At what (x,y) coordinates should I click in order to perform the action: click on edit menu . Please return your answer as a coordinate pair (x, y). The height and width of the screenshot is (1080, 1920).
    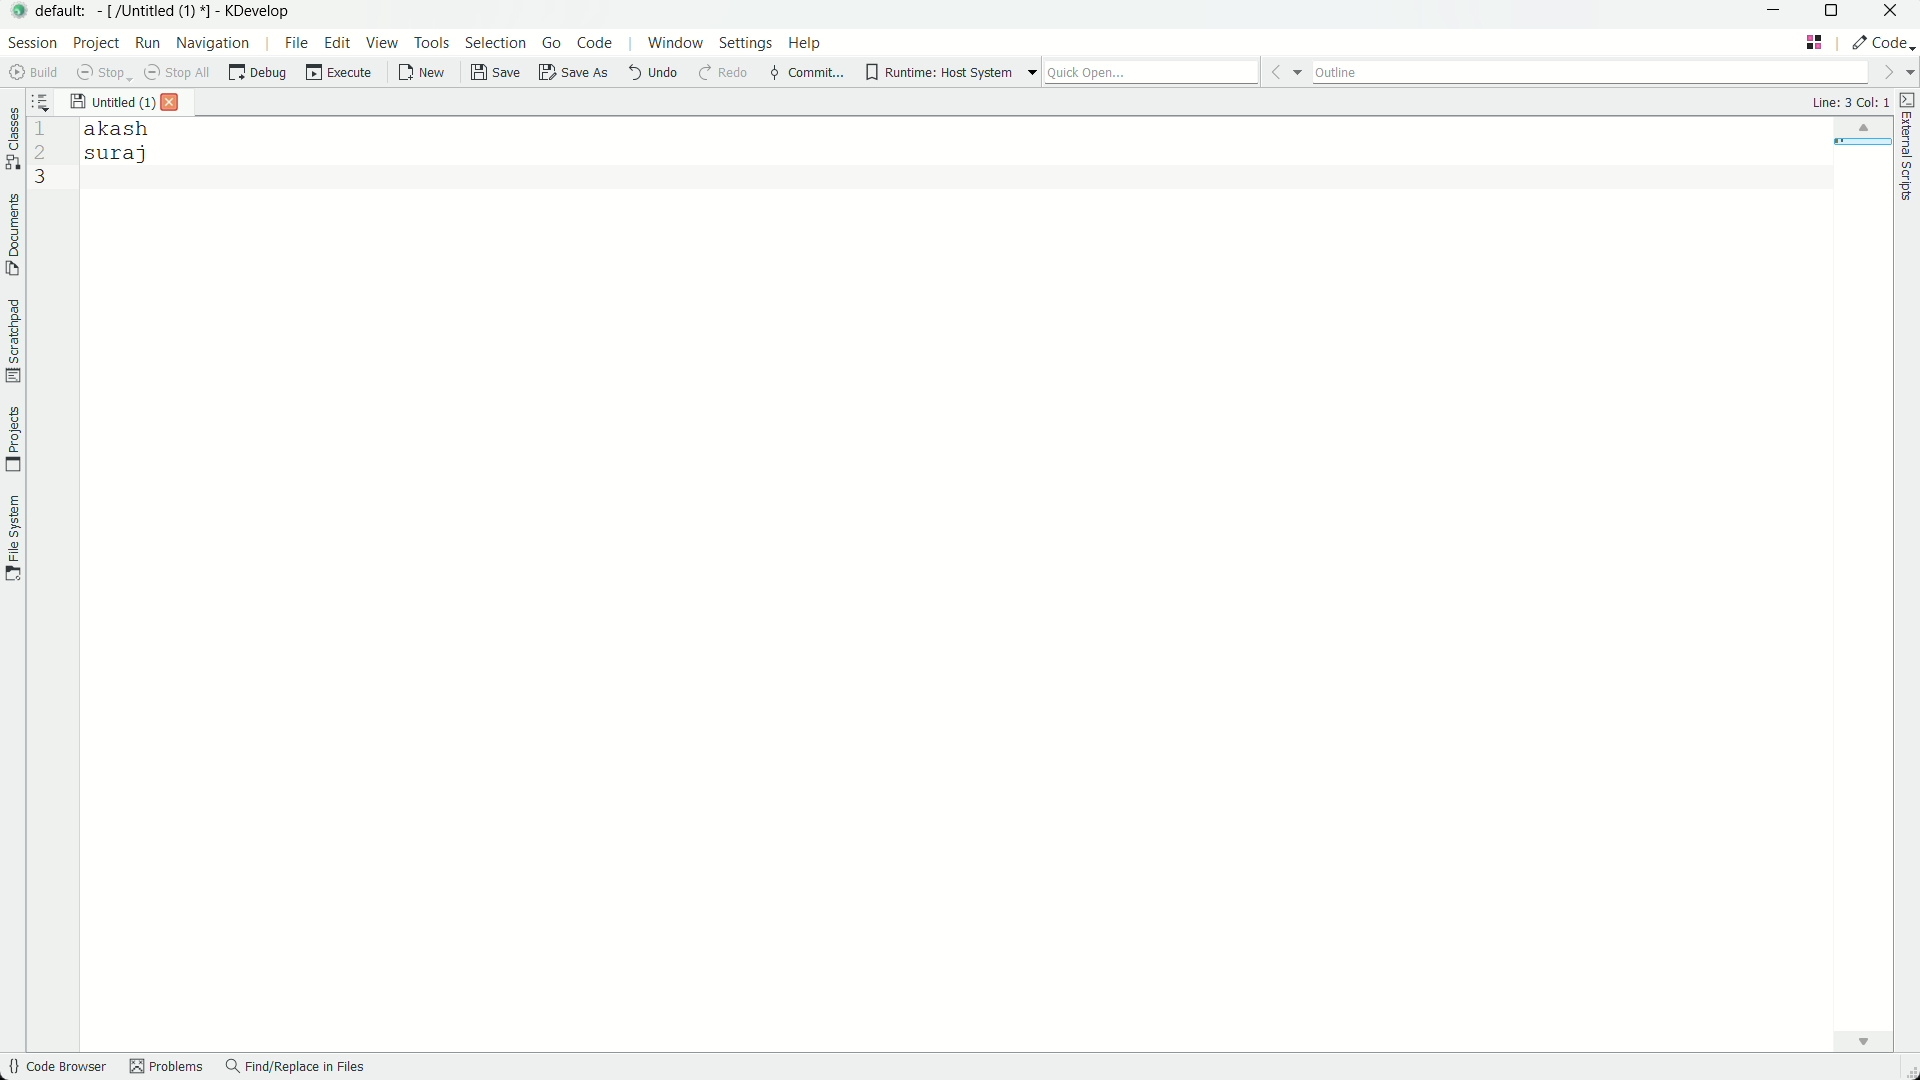
    Looking at the image, I should click on (337, 45).